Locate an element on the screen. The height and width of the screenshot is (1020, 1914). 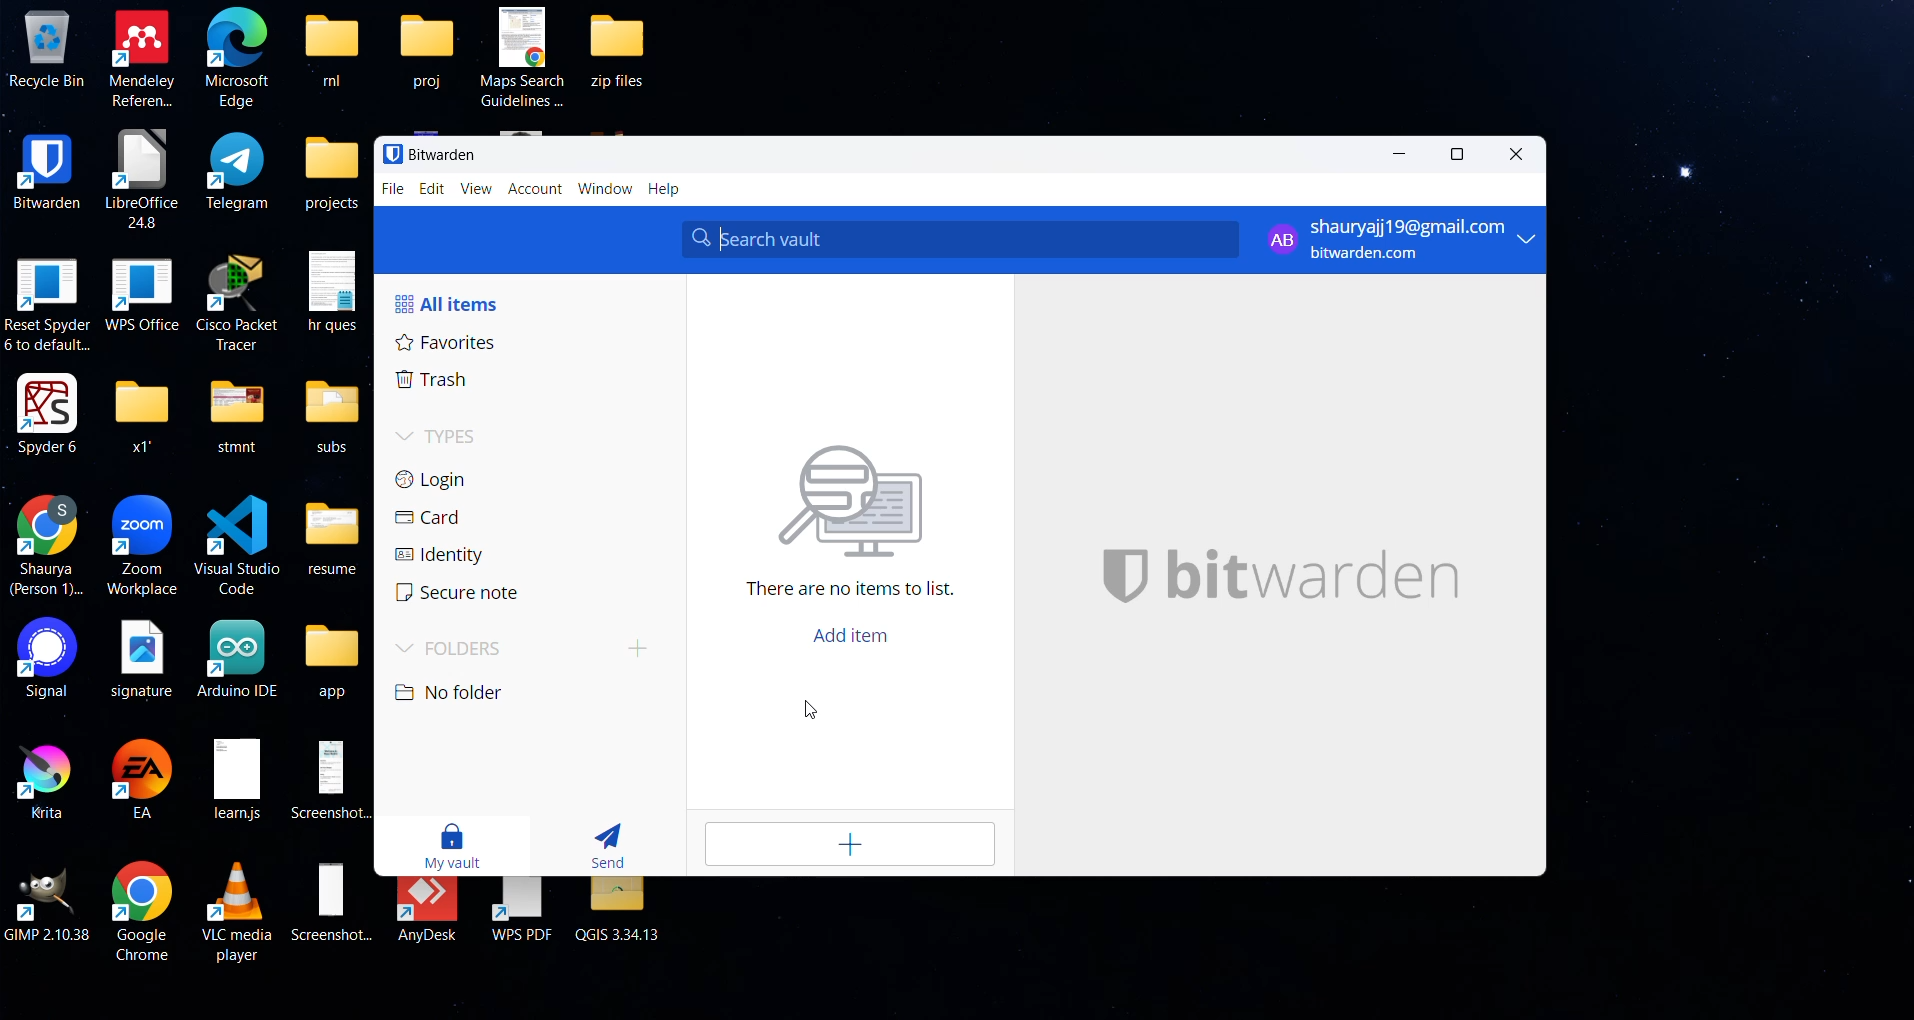
help is located at coordinates (667, 191).